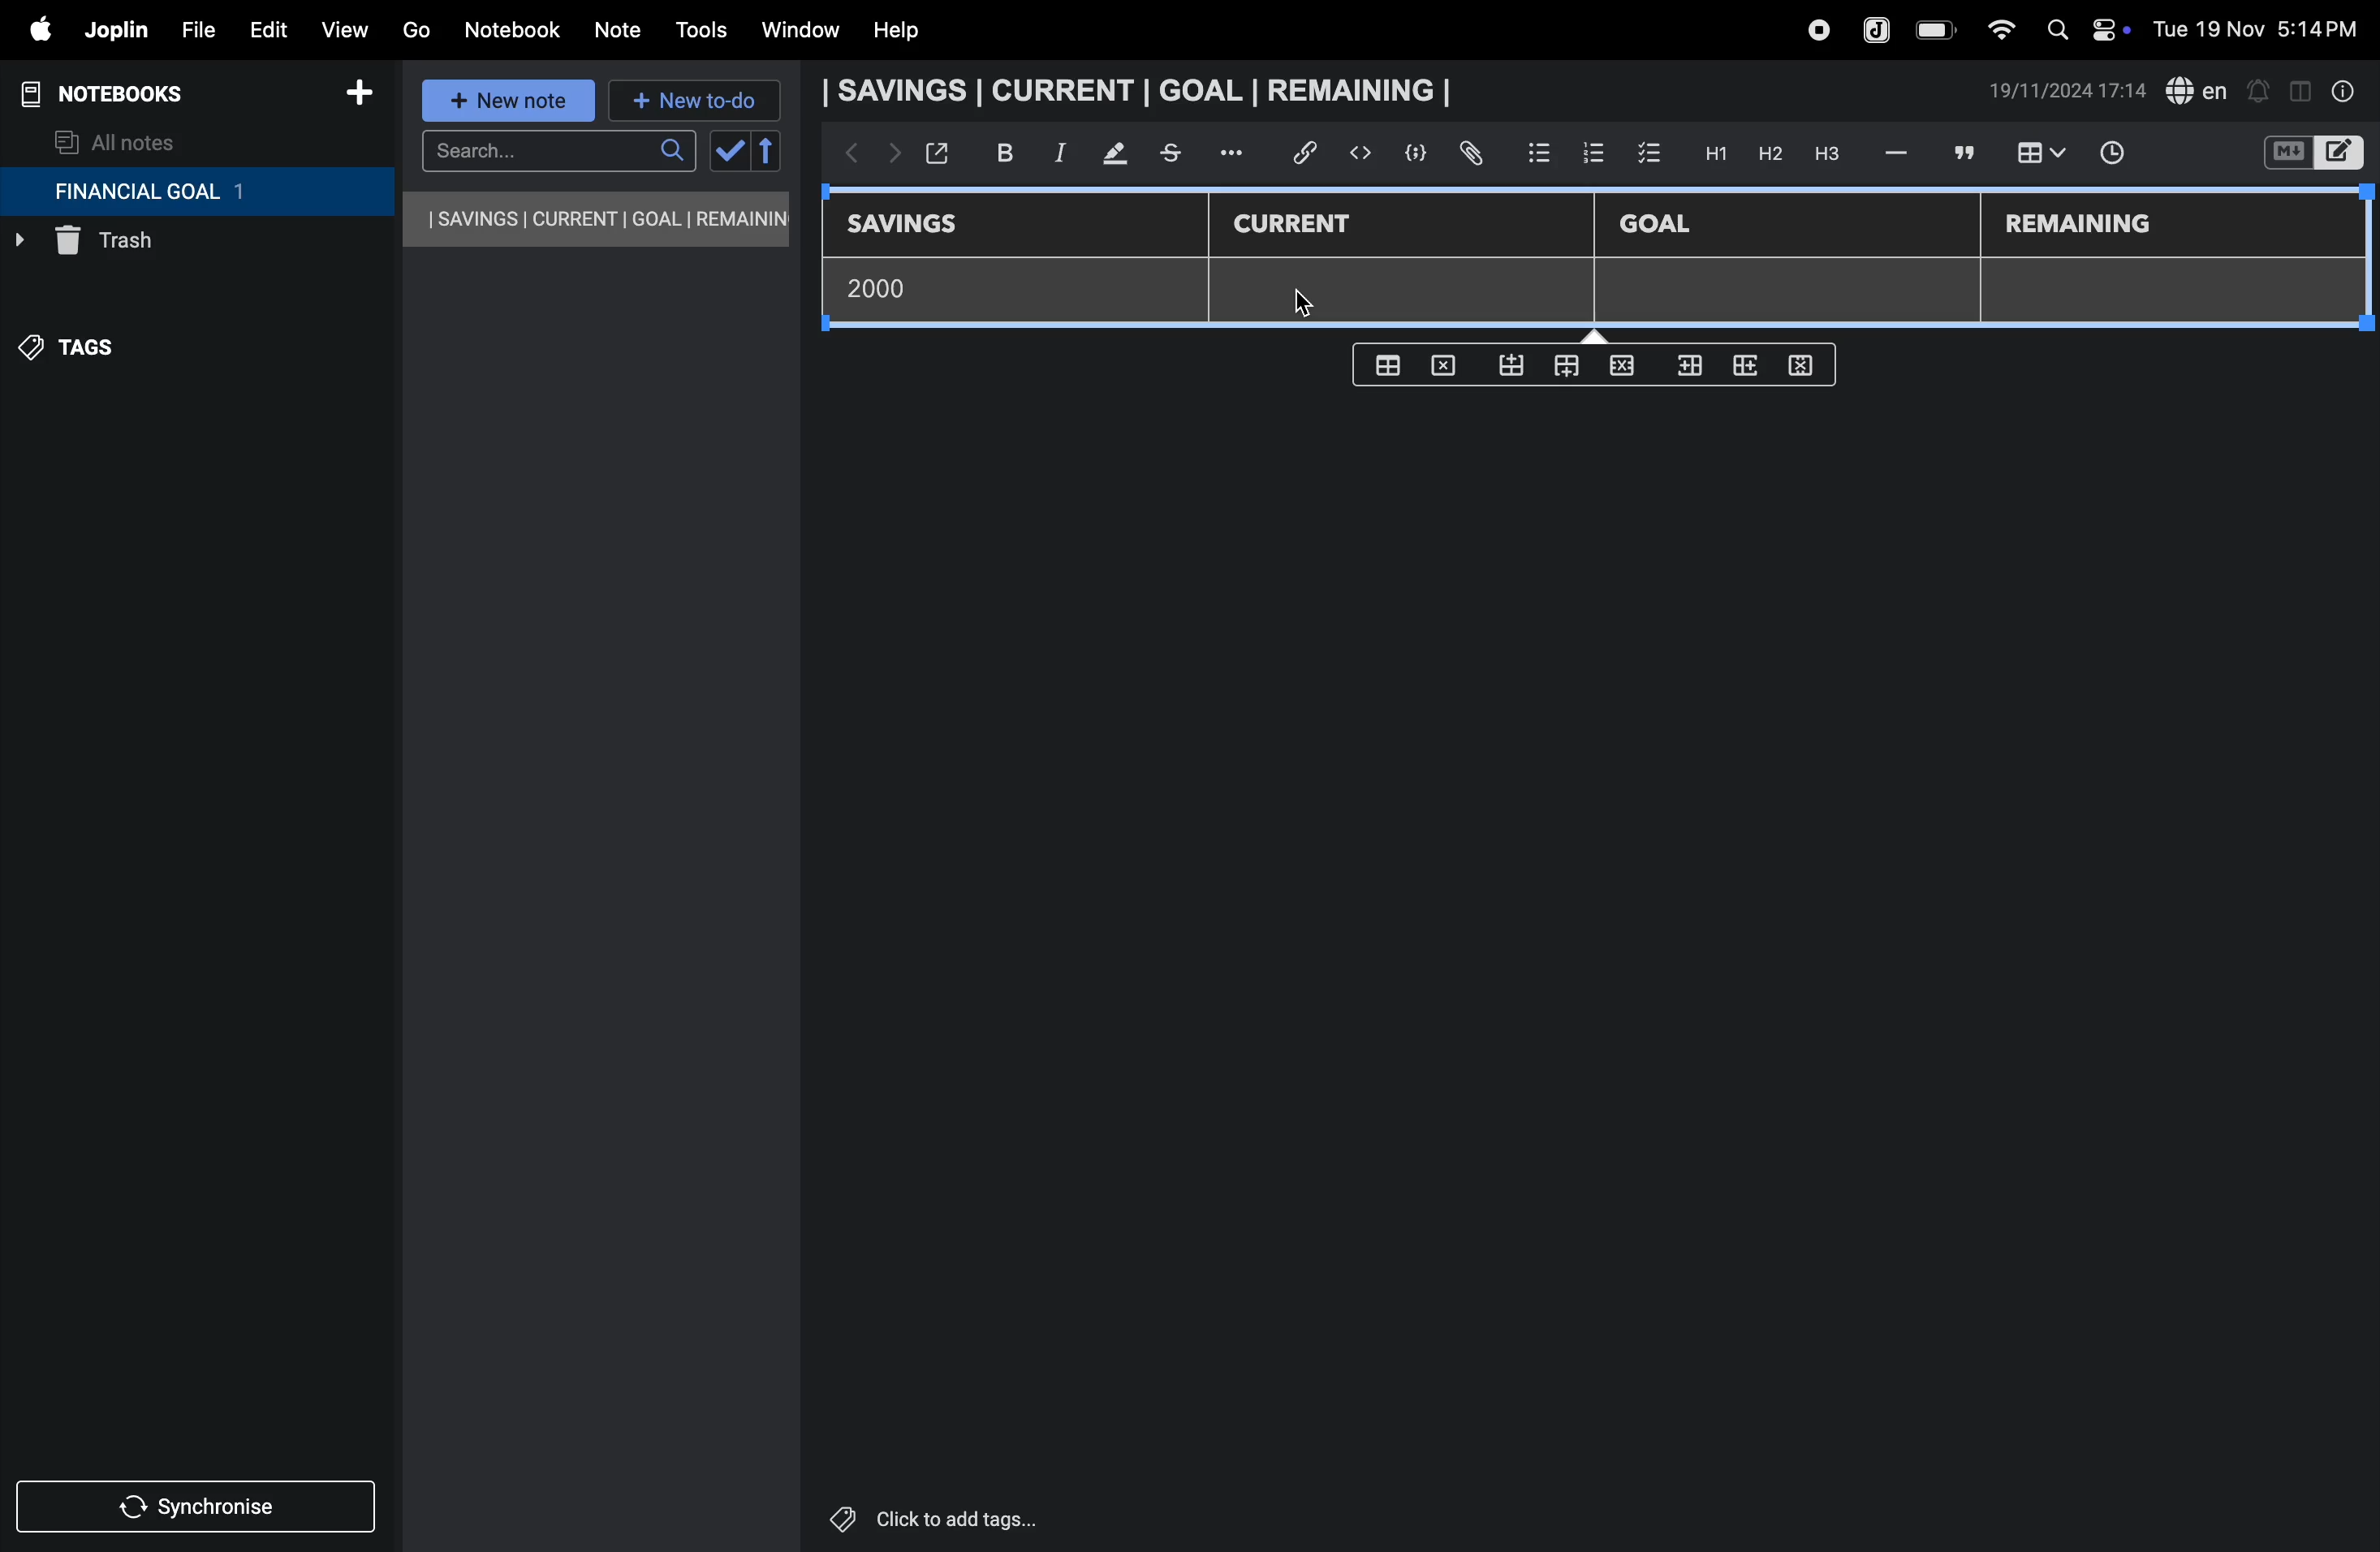  Describe the element at coordinates (1686, 370) in the screenshot. I see `inser rows` at that location.